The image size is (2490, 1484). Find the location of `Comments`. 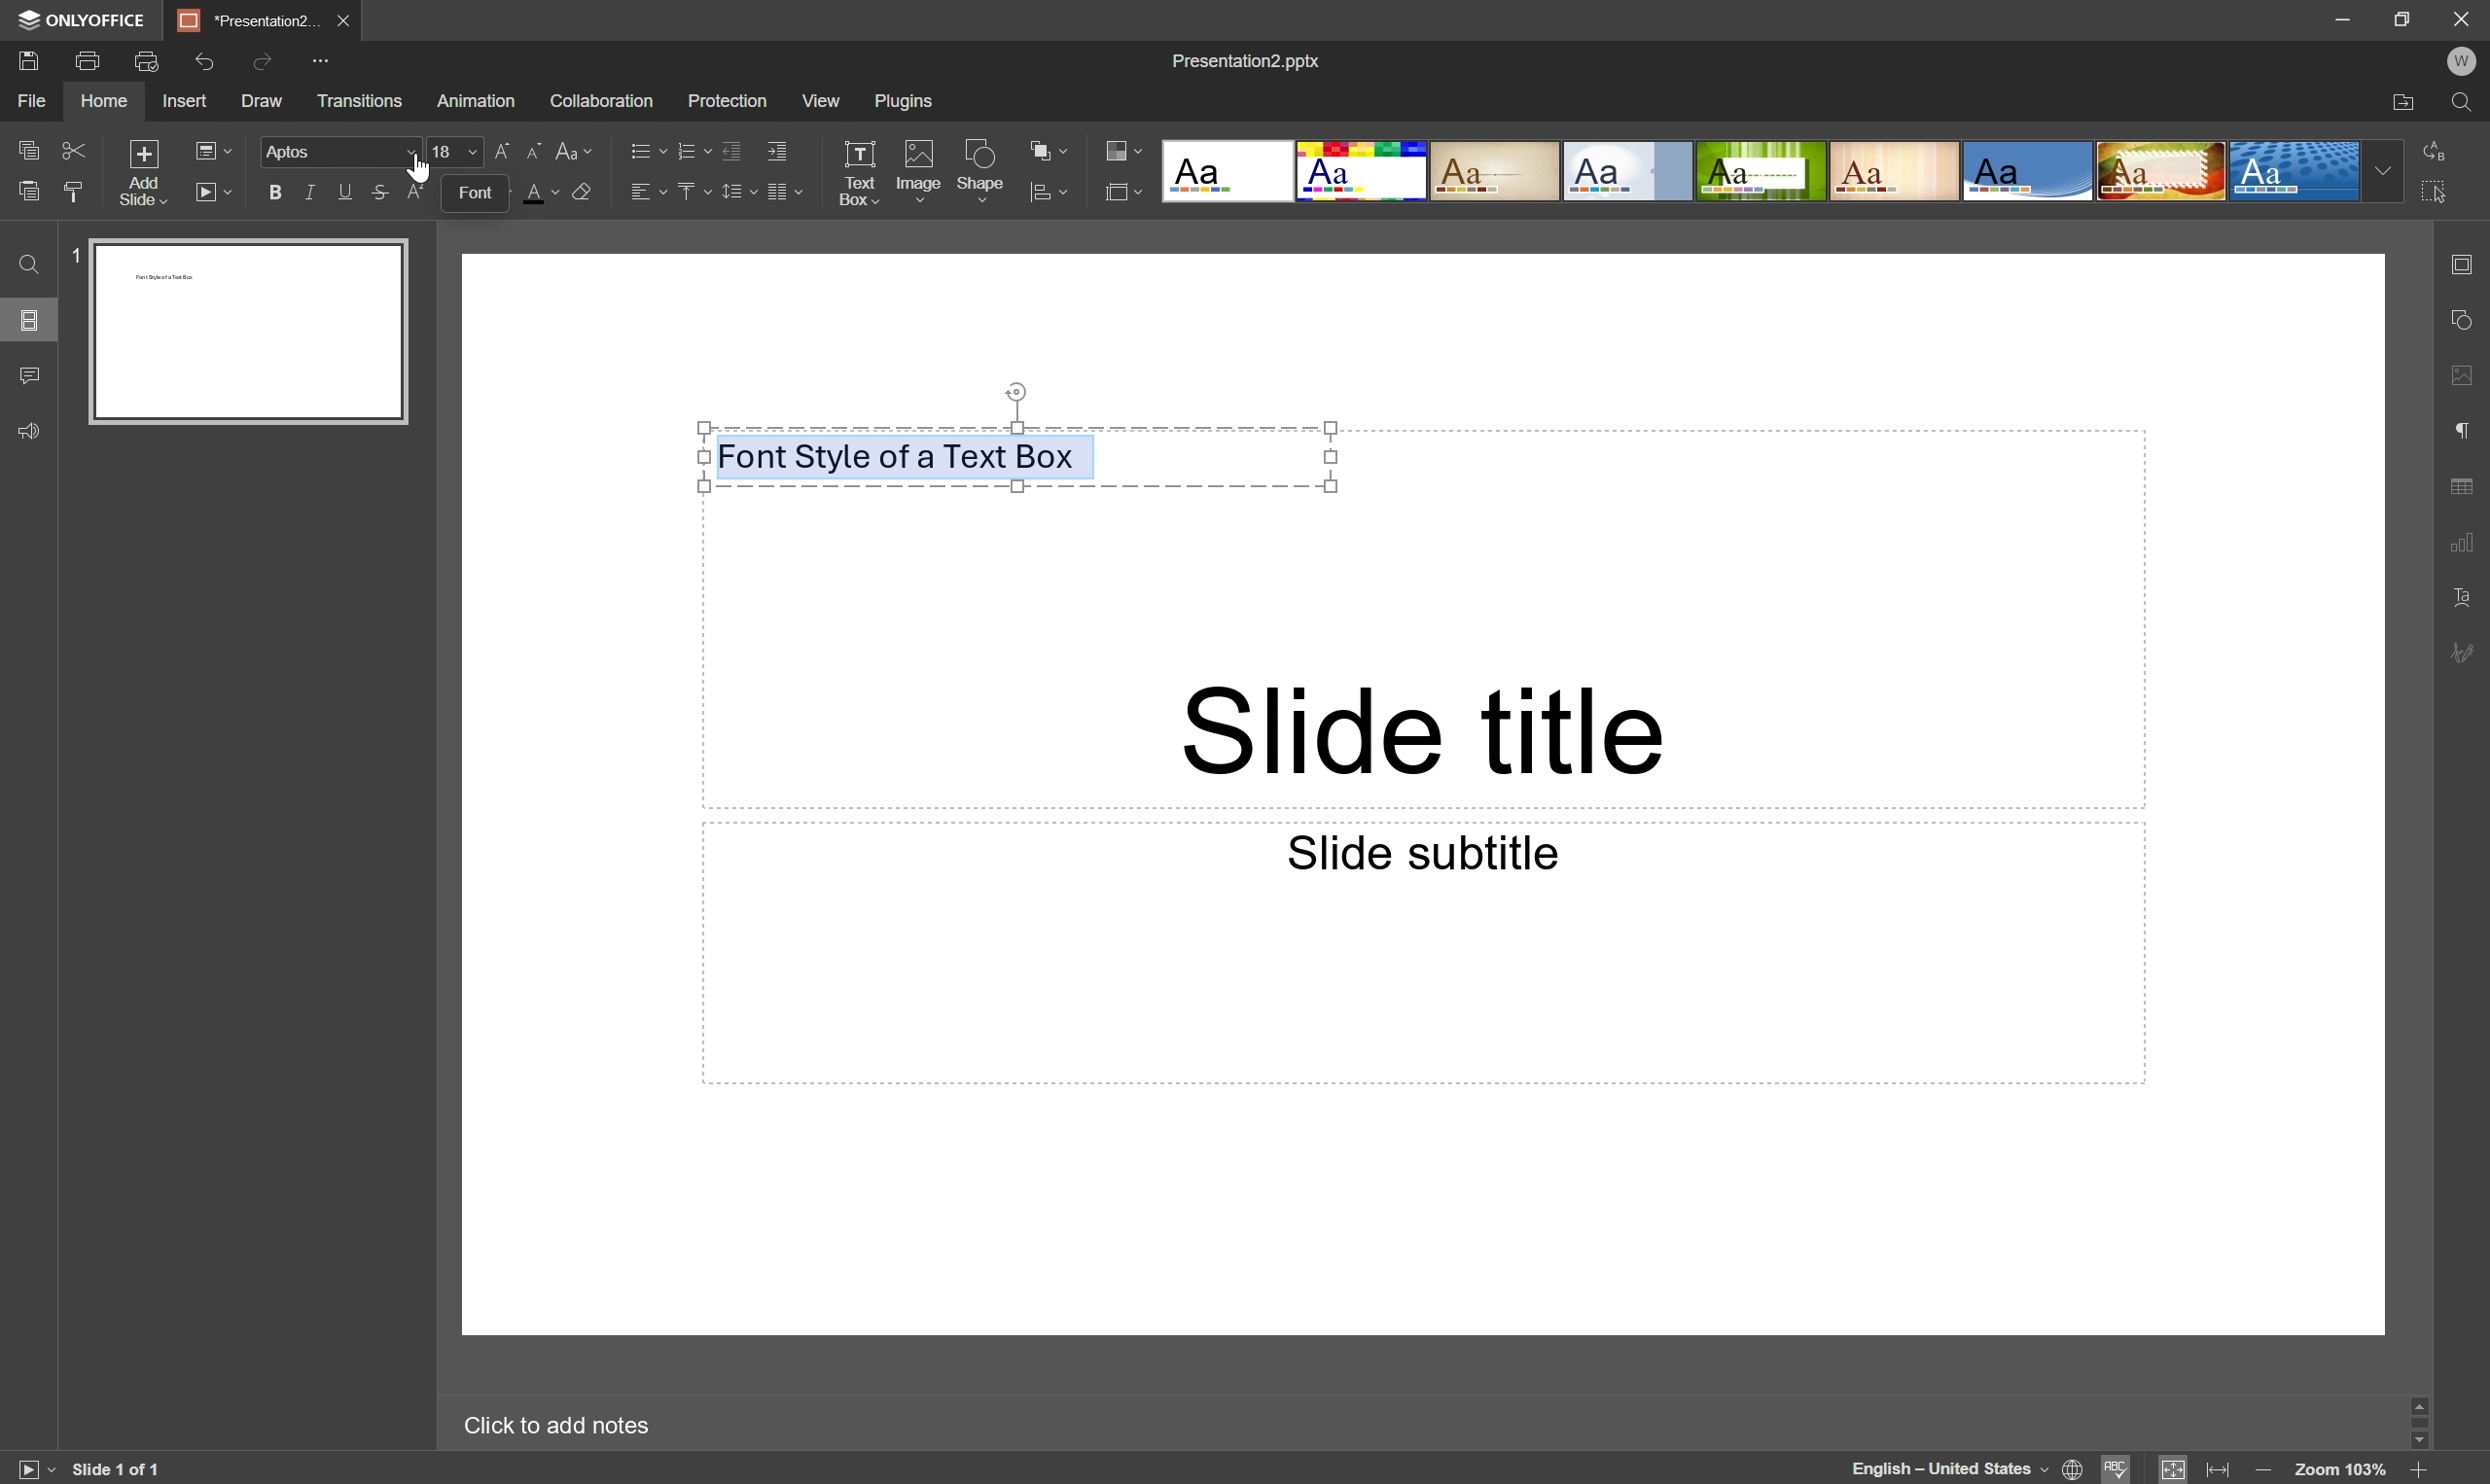

Comments is located at coordinates (33, 372).